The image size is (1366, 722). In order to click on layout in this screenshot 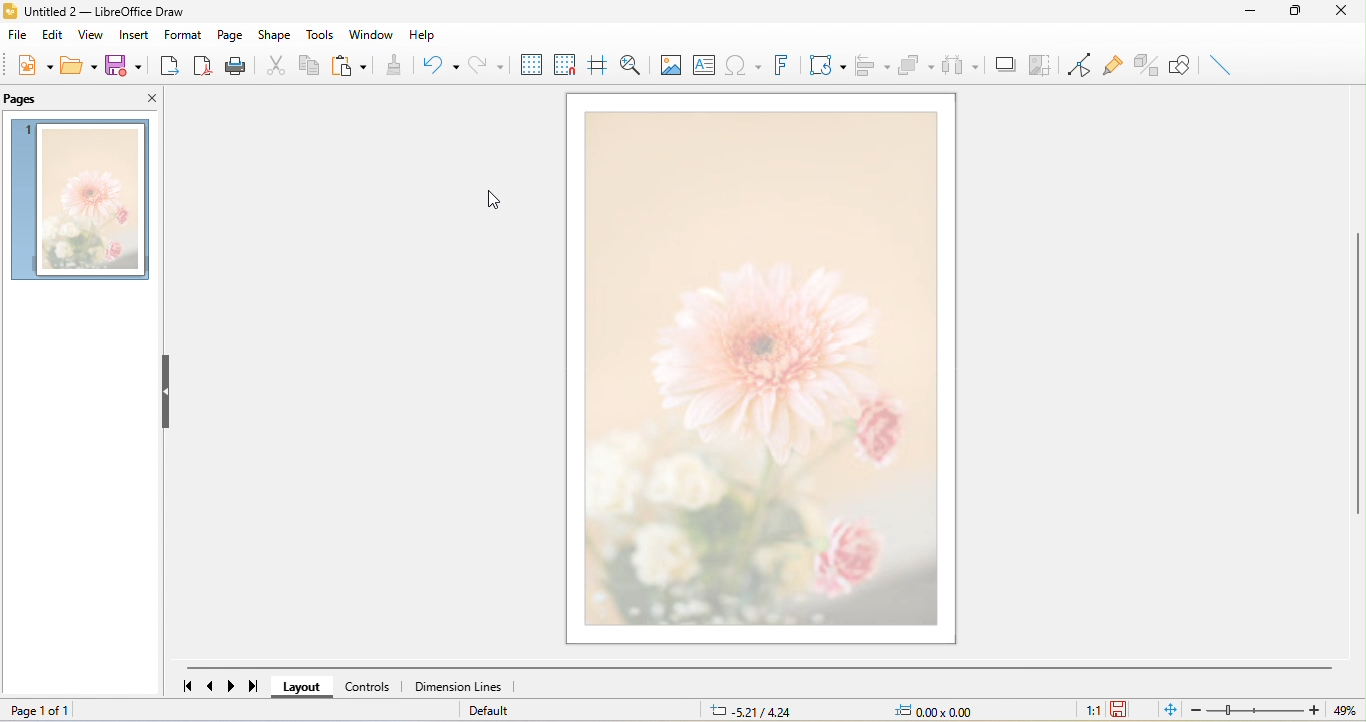, I will do `click(307, 687)`.